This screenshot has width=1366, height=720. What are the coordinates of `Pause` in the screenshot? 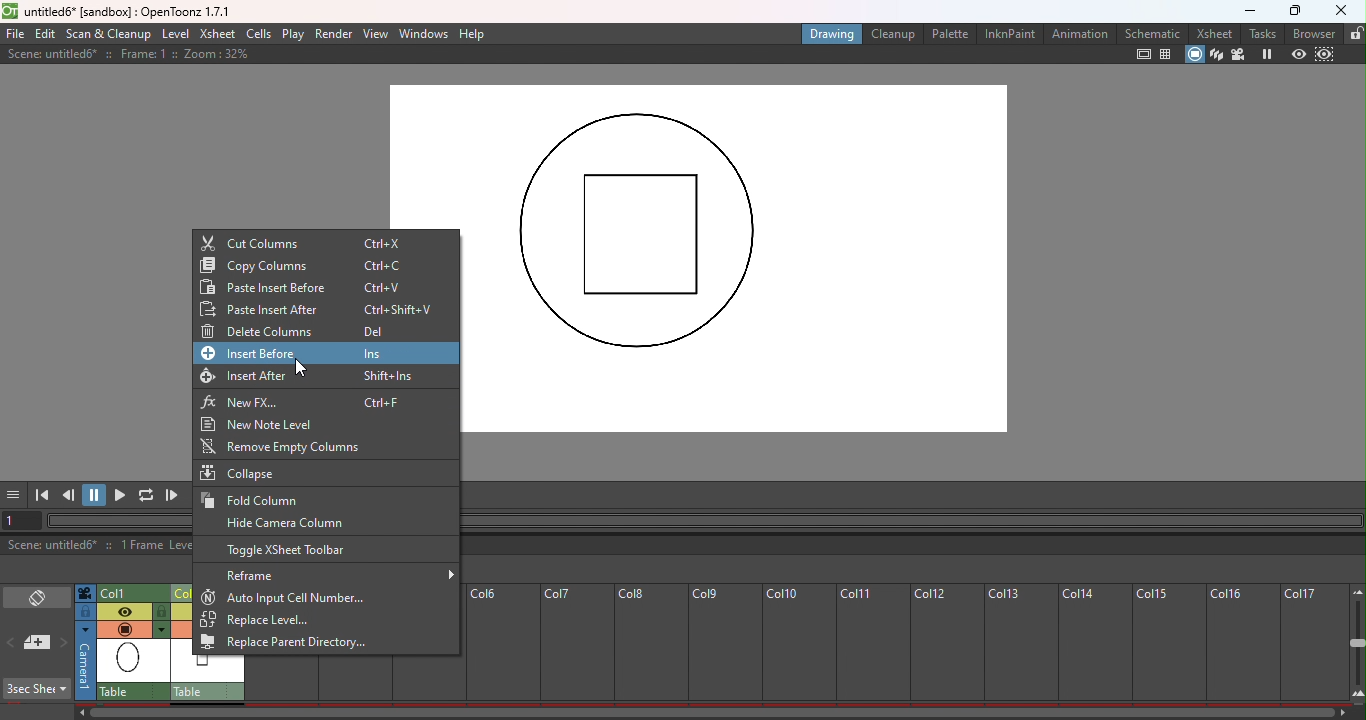 It's located at (96, 495).